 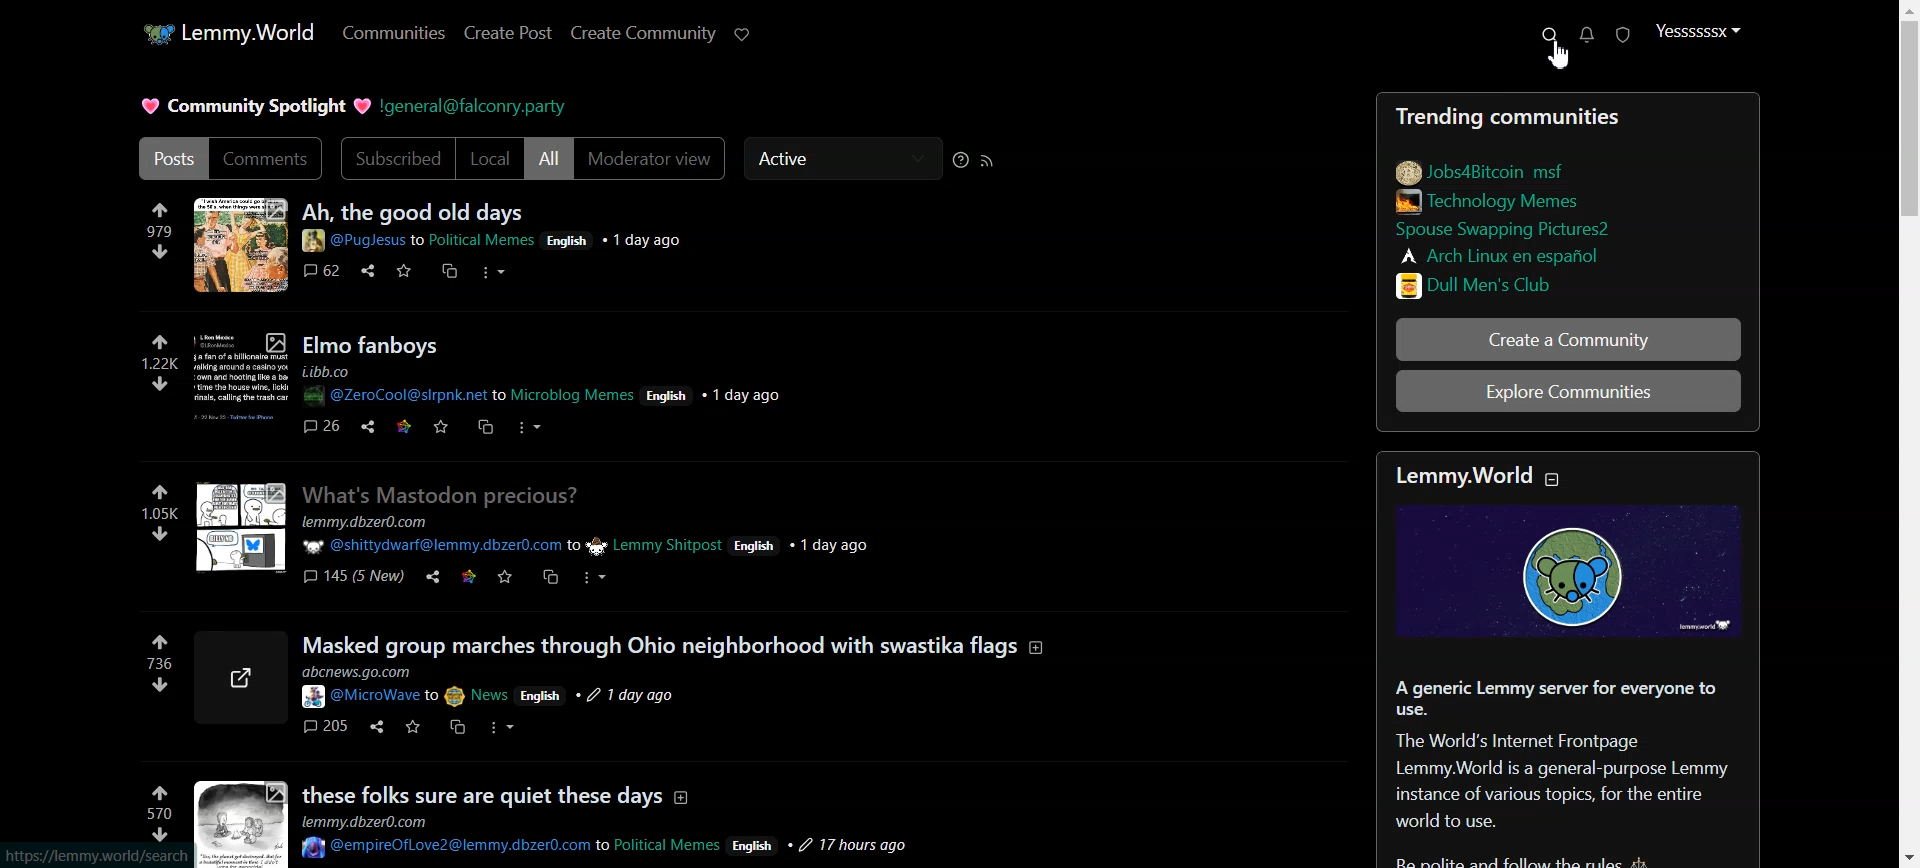 I want to click on save, so click(x=443, y=426).